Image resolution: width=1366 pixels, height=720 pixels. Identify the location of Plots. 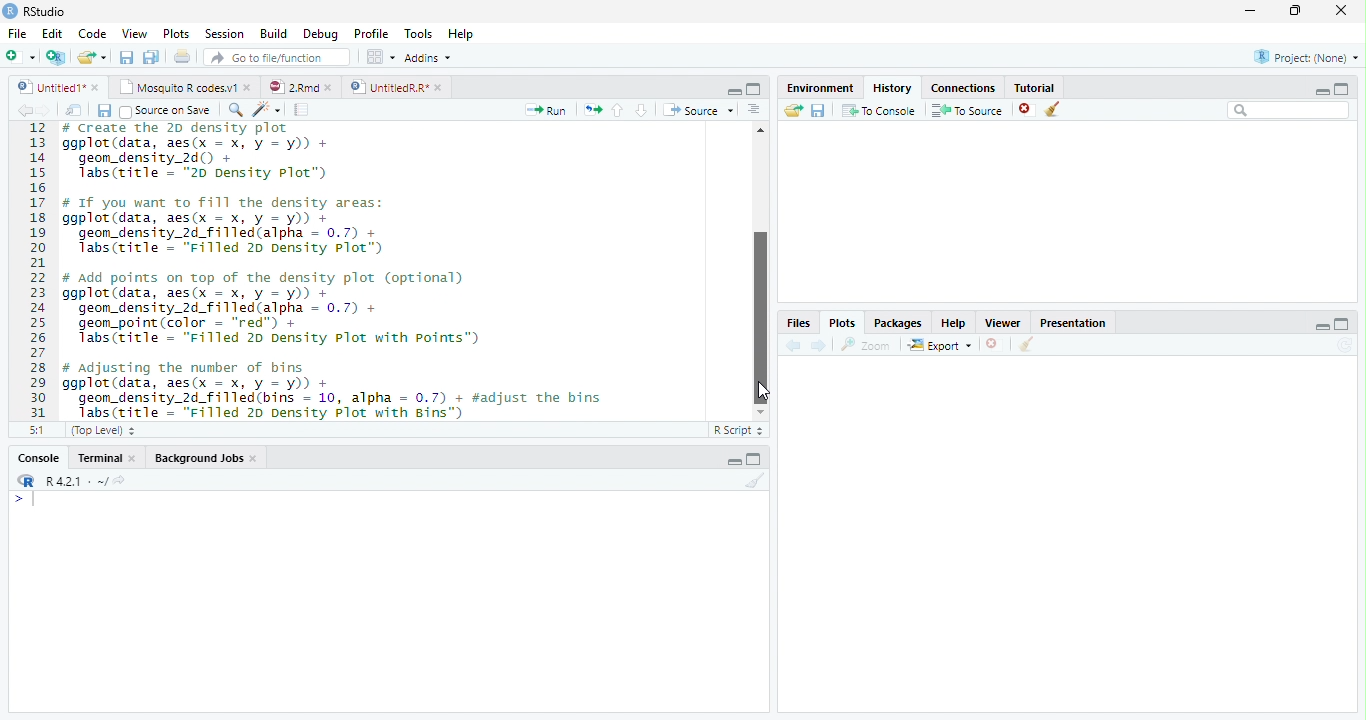
(841, 322).